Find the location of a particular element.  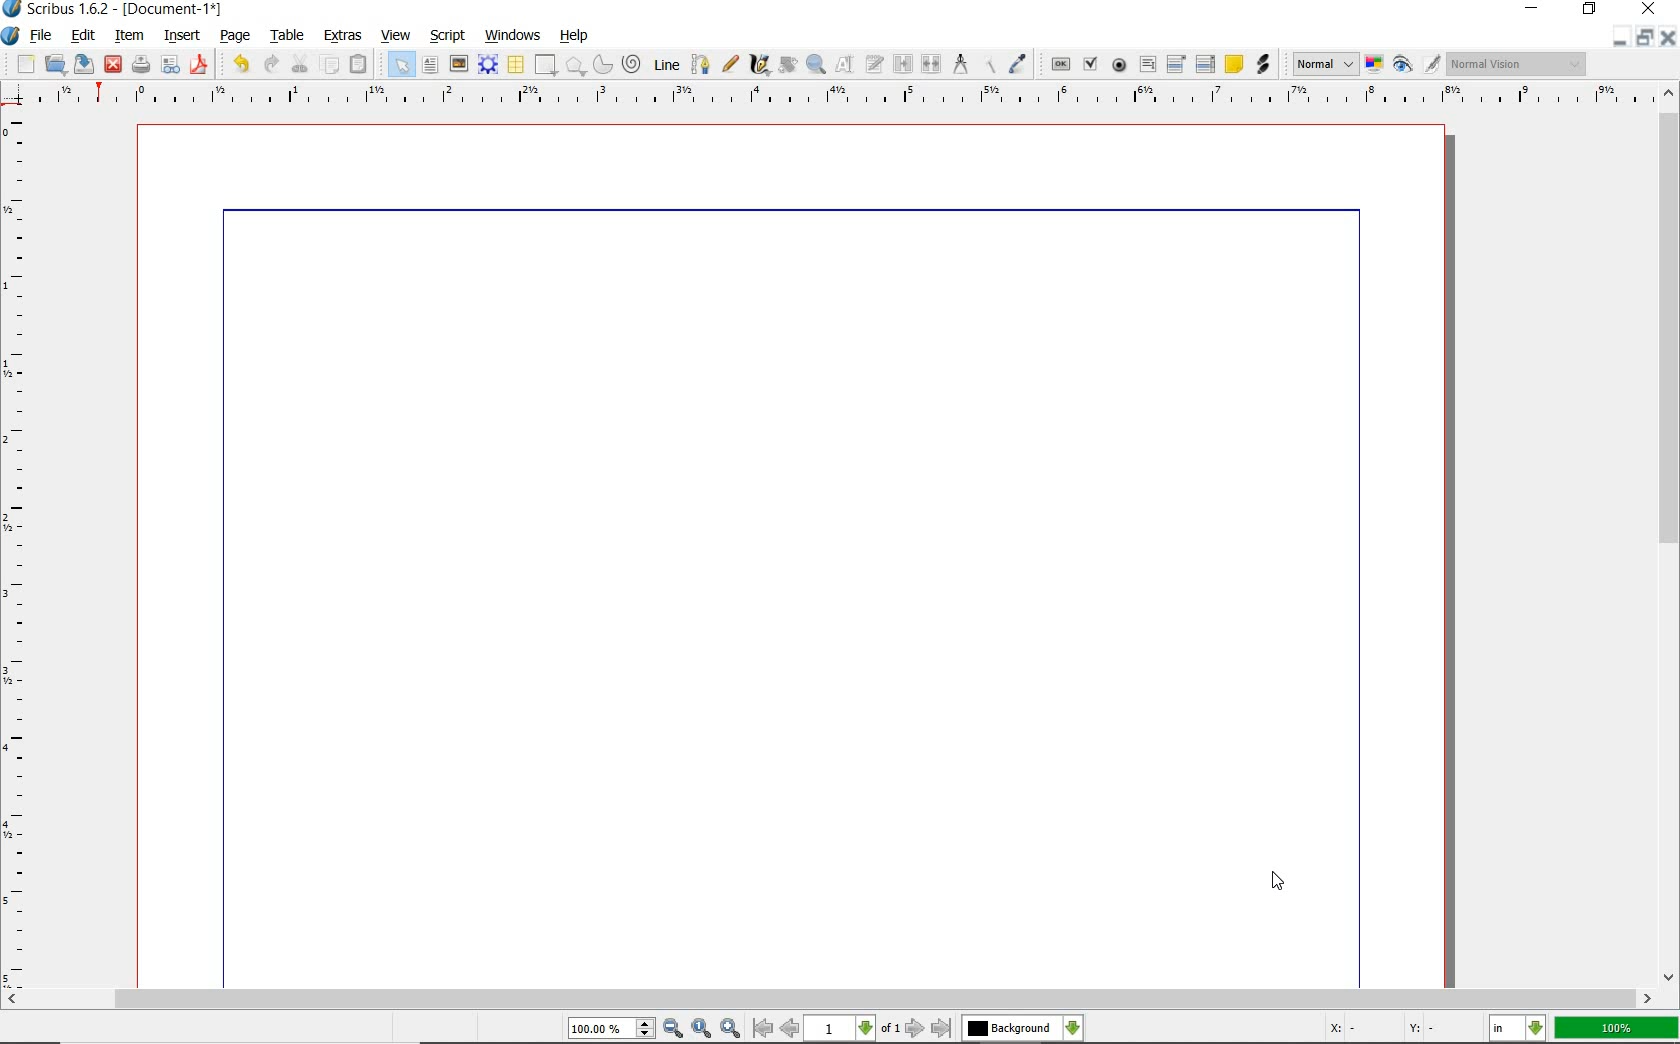

ruler is located at coordinates (21, 548).